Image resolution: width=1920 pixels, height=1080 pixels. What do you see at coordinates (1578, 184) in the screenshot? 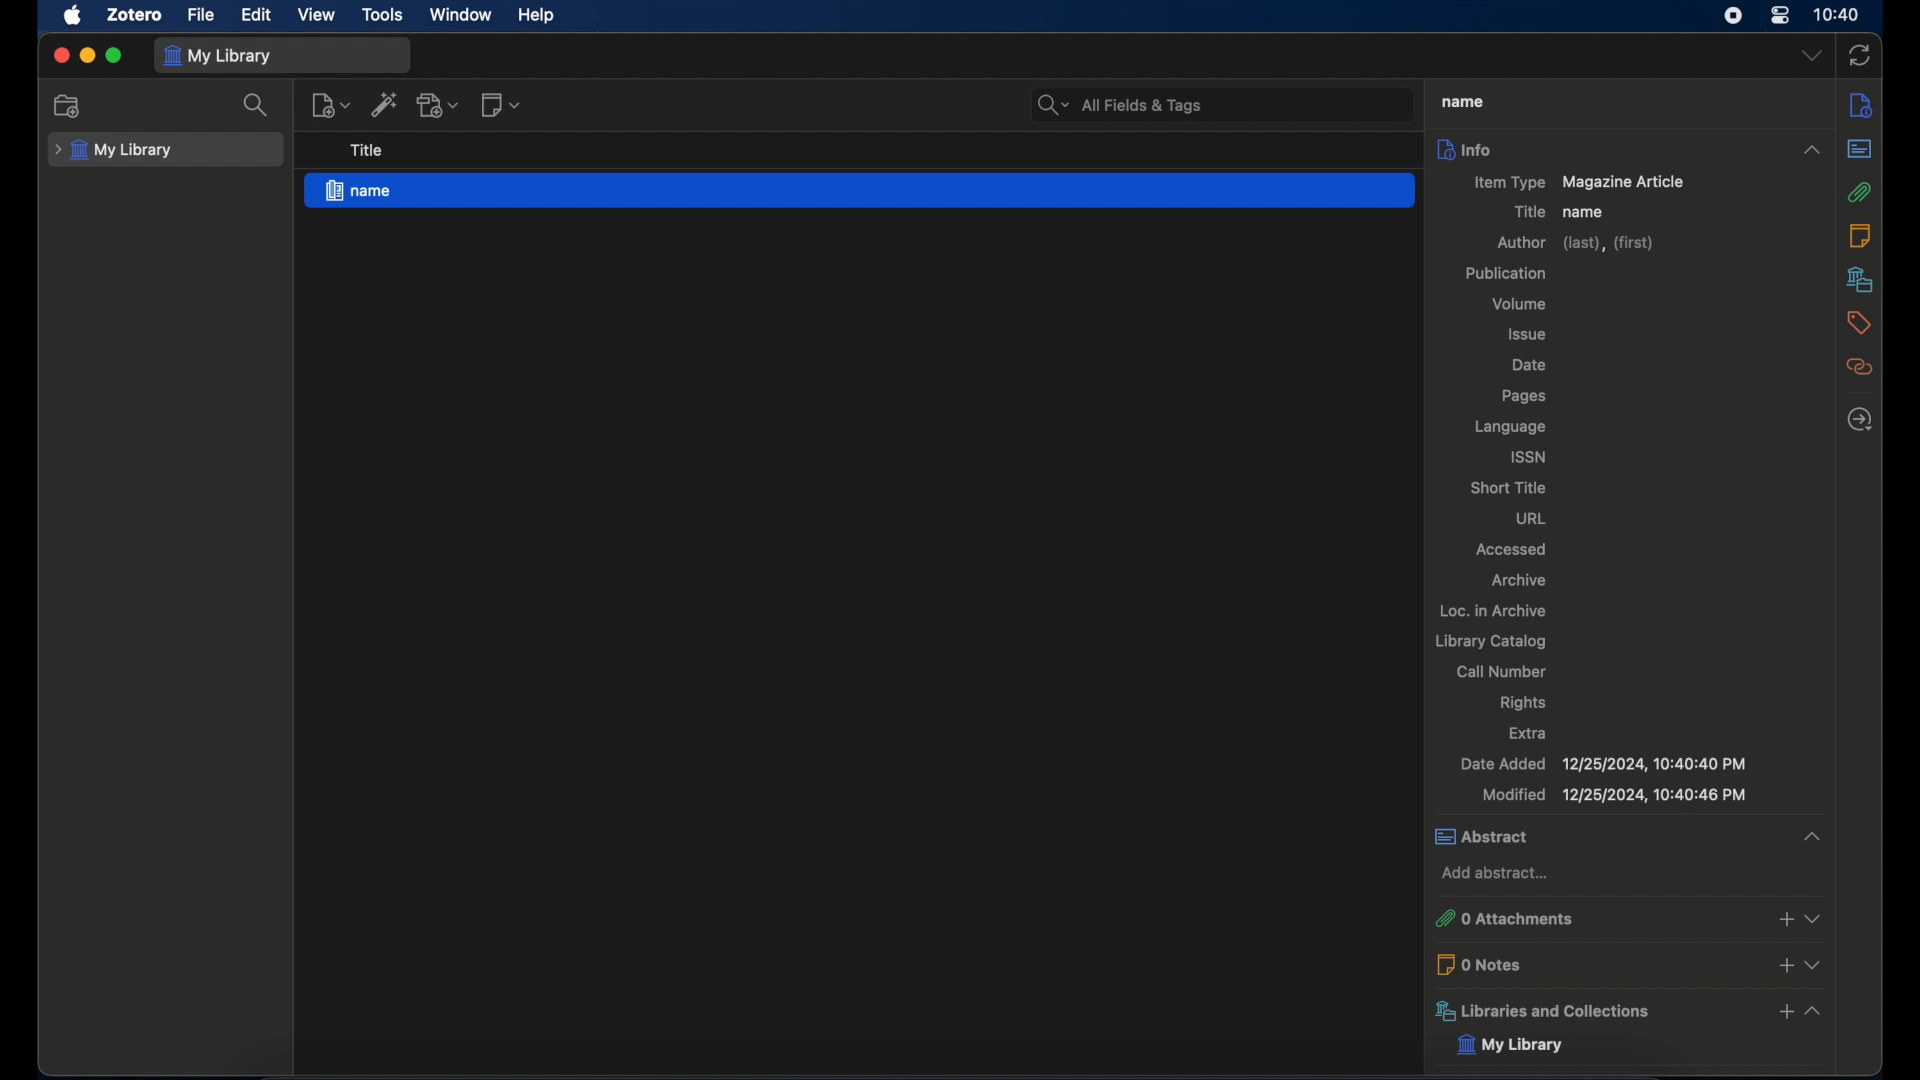
I see `item type` at bounding box center [1578, 184].